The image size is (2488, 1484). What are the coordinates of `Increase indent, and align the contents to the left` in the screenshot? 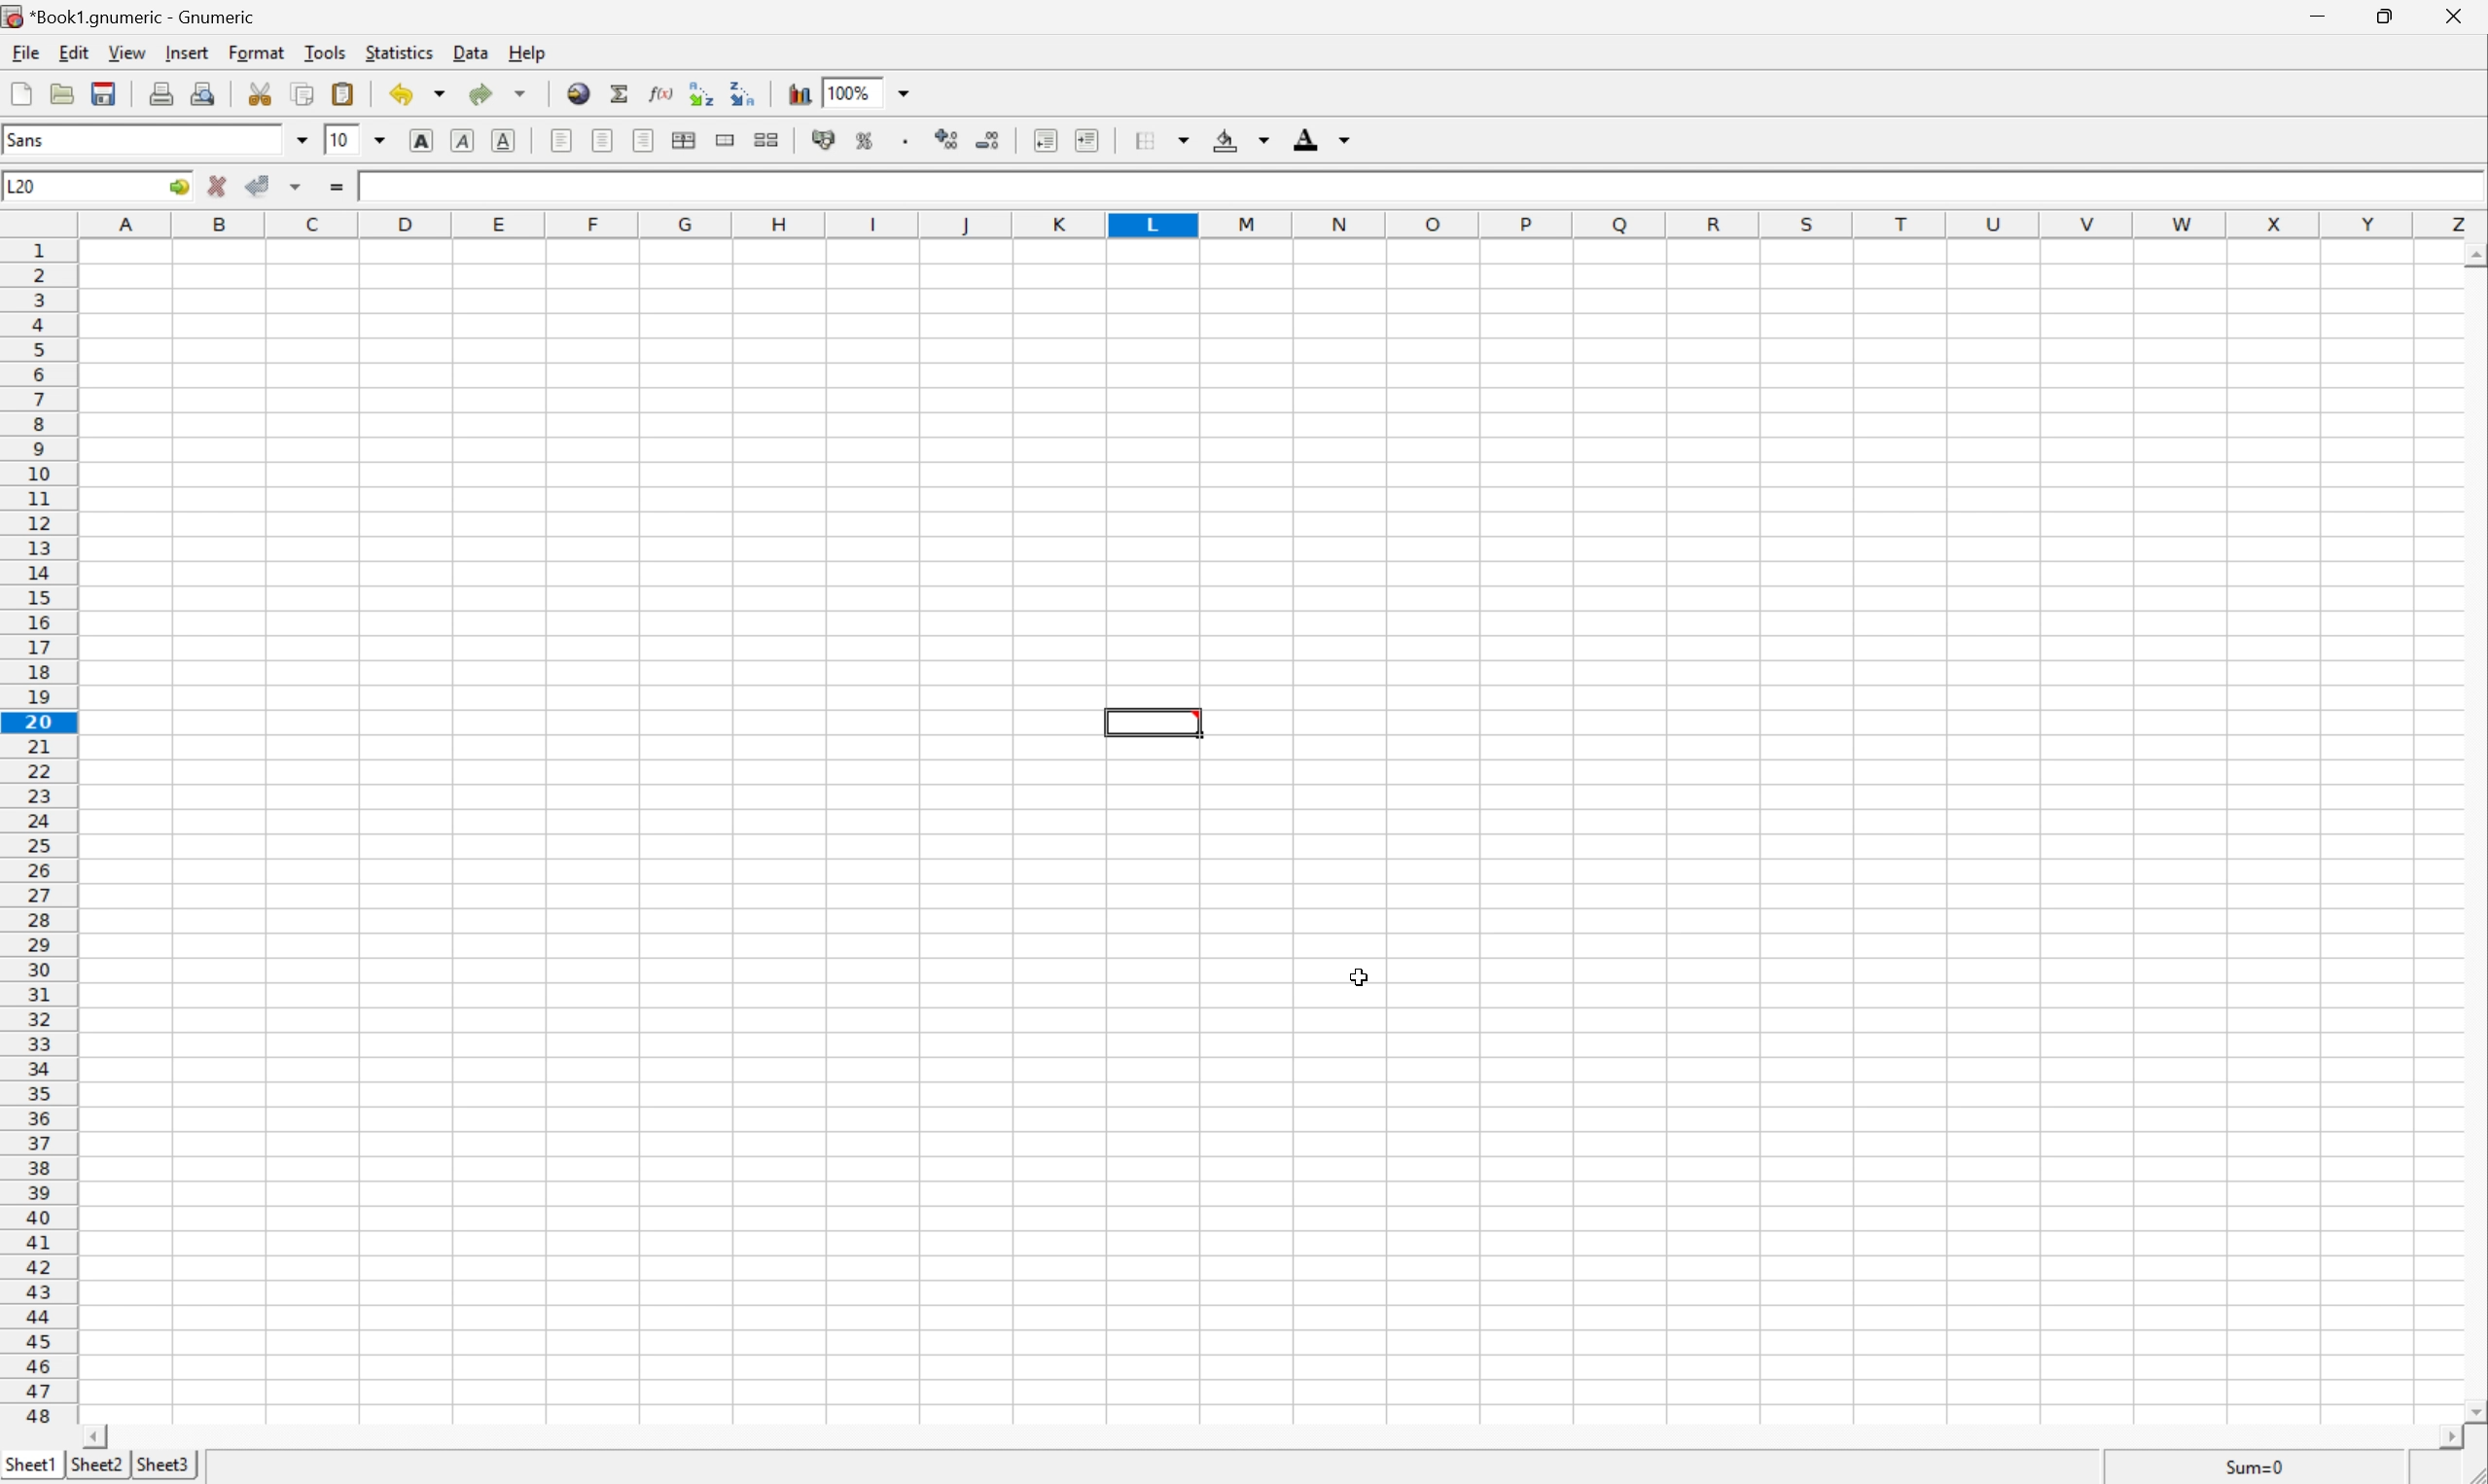 It's located at (1087, 139).